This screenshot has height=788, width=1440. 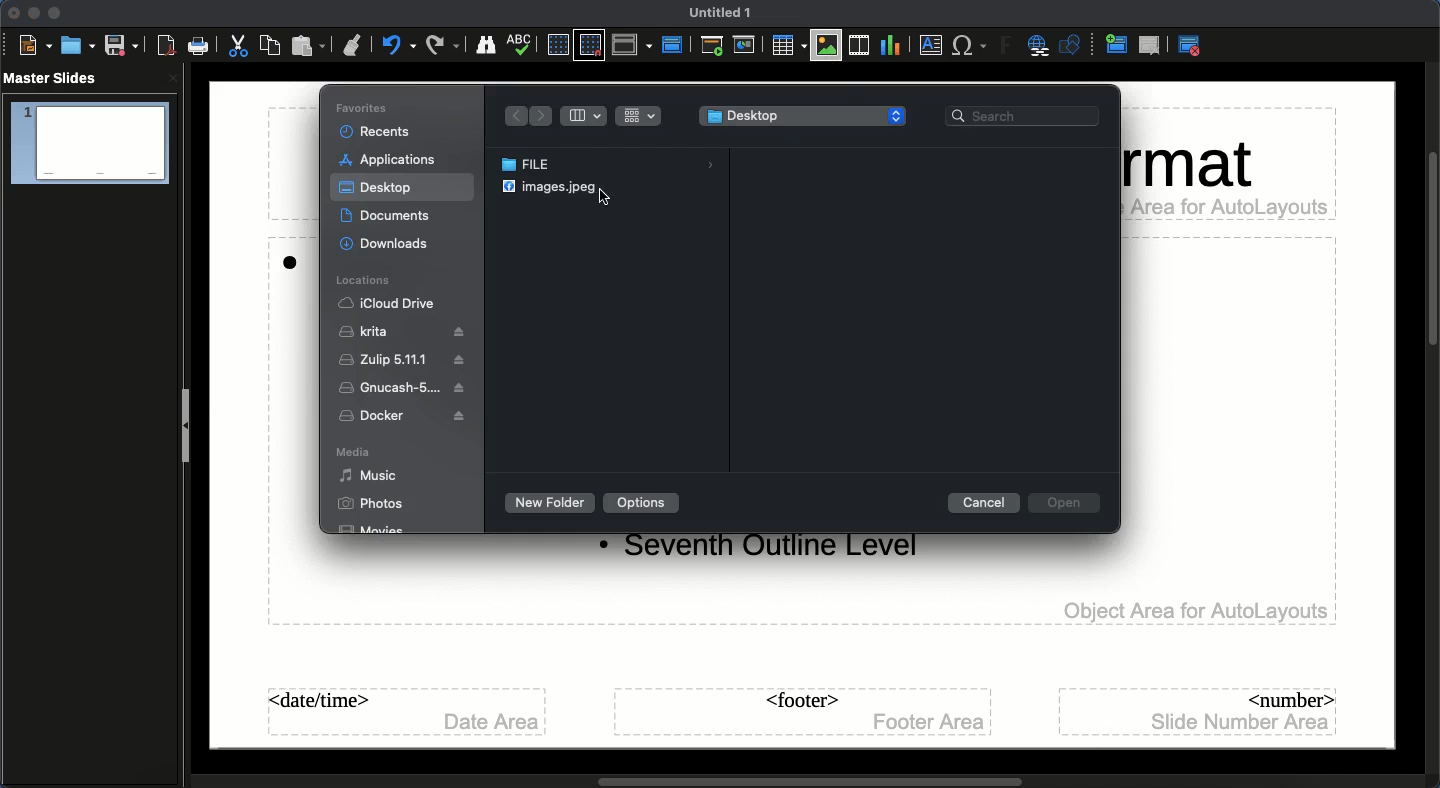 I want to click on Downloads, so click(x=392, y=244).